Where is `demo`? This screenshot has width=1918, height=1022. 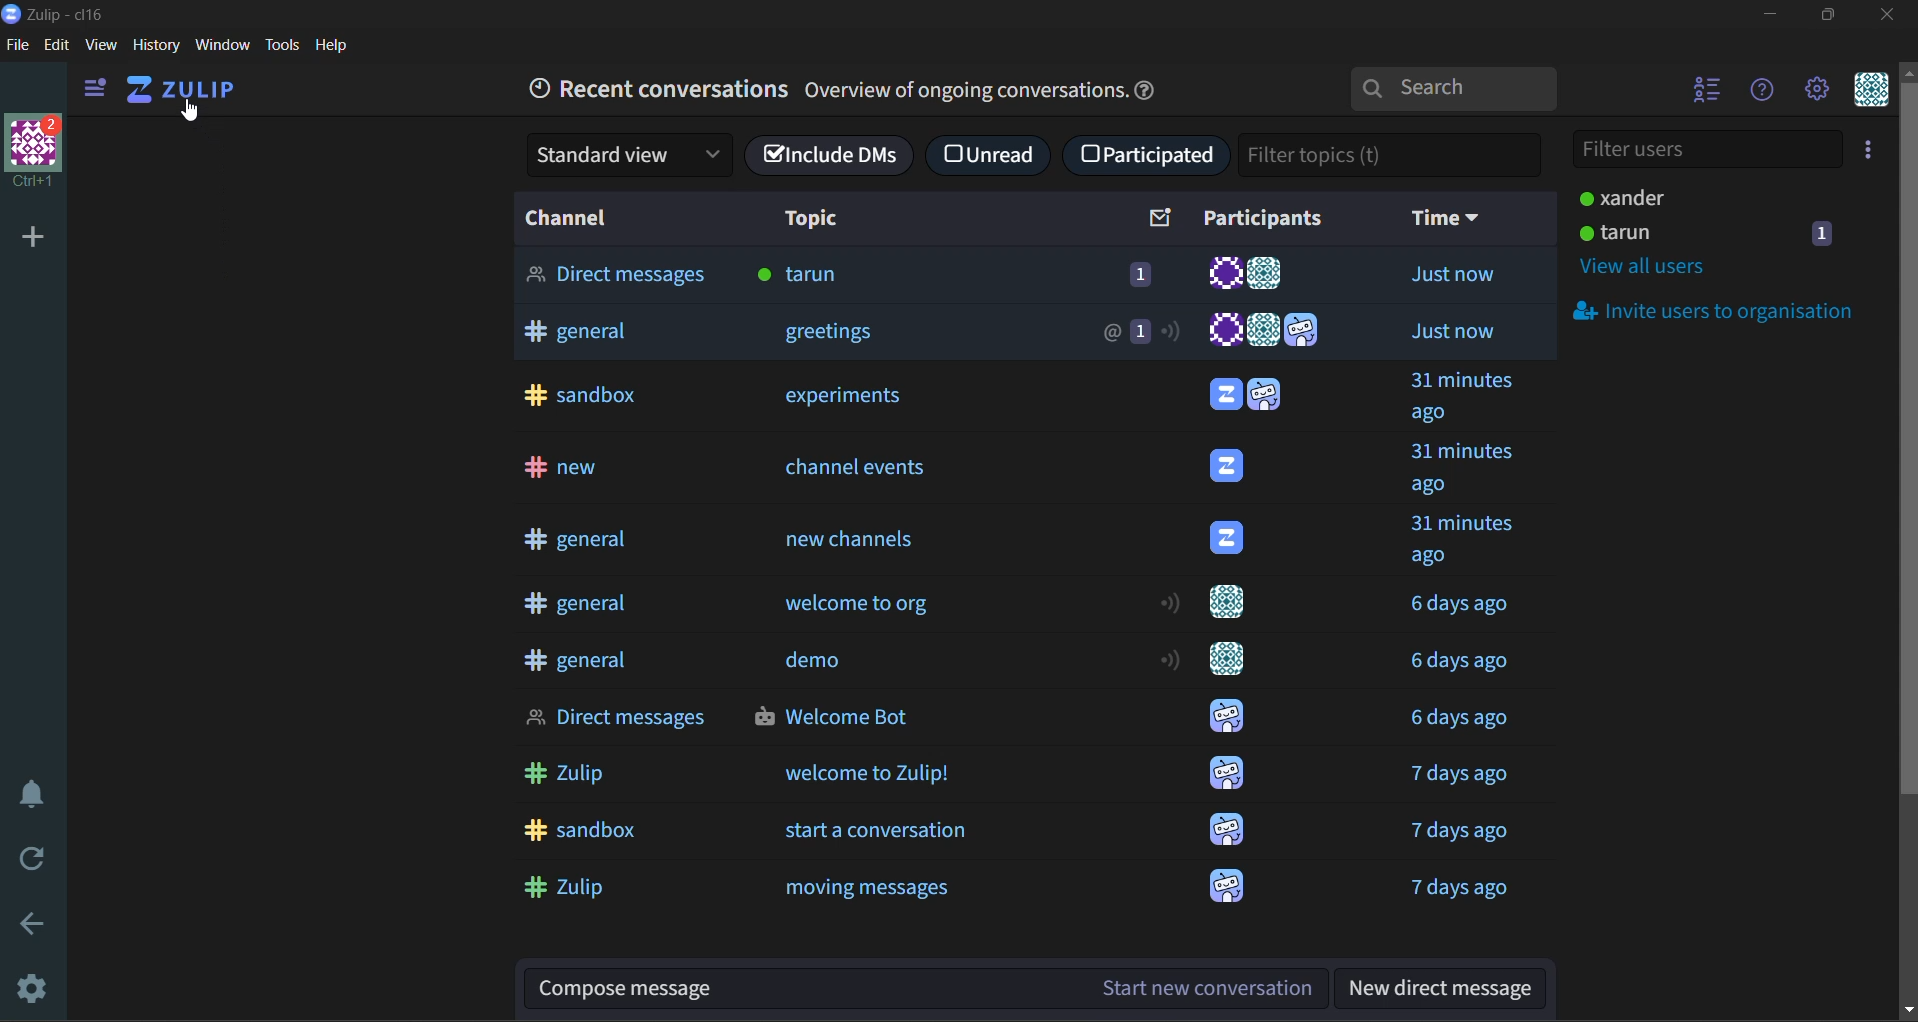
demo is located at coordinates (824, 661).